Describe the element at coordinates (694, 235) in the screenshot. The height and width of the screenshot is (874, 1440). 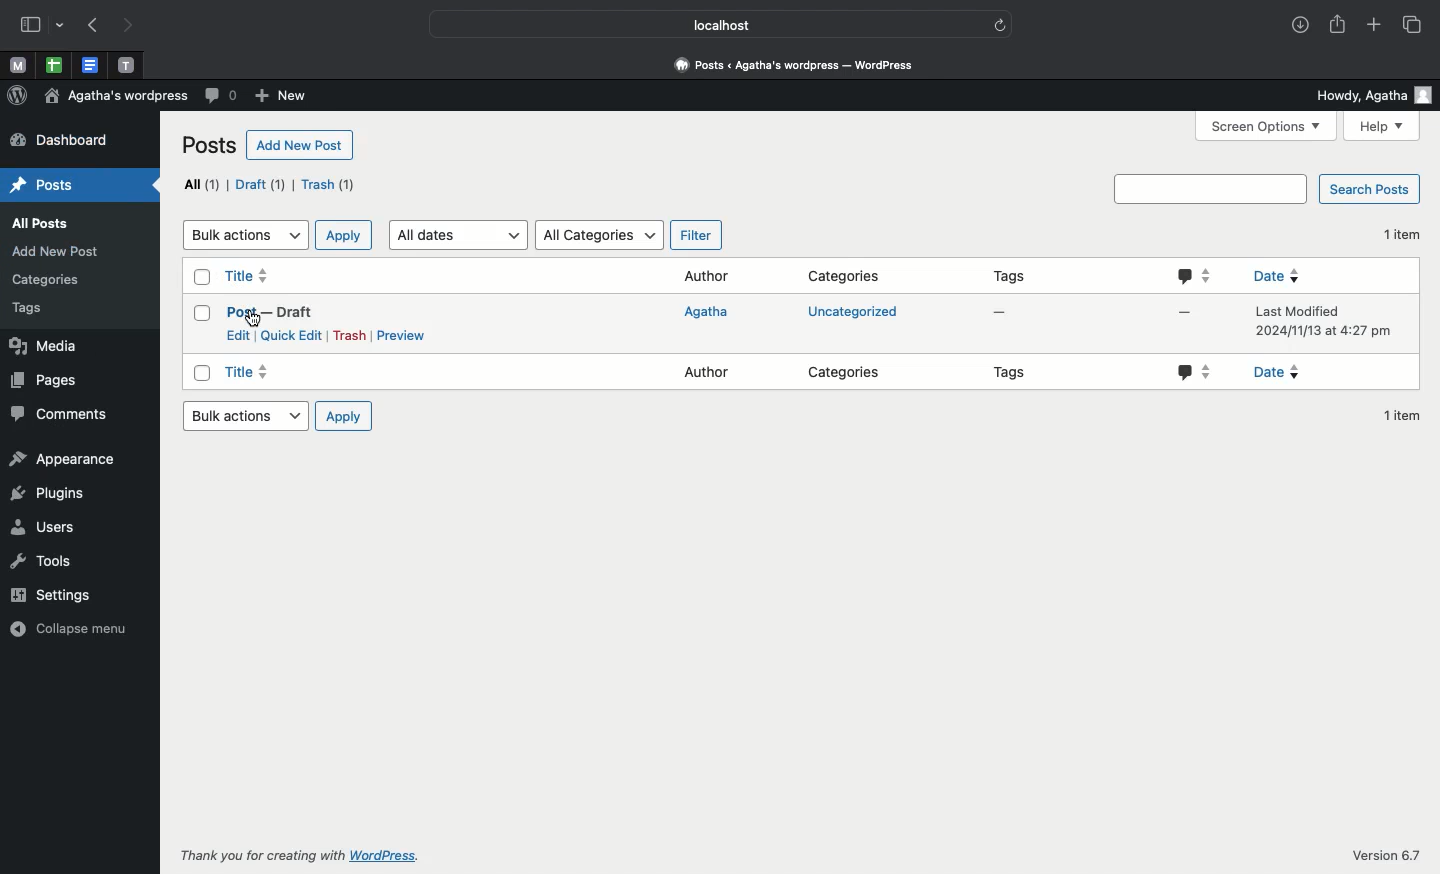
I see `Filter` at that location.